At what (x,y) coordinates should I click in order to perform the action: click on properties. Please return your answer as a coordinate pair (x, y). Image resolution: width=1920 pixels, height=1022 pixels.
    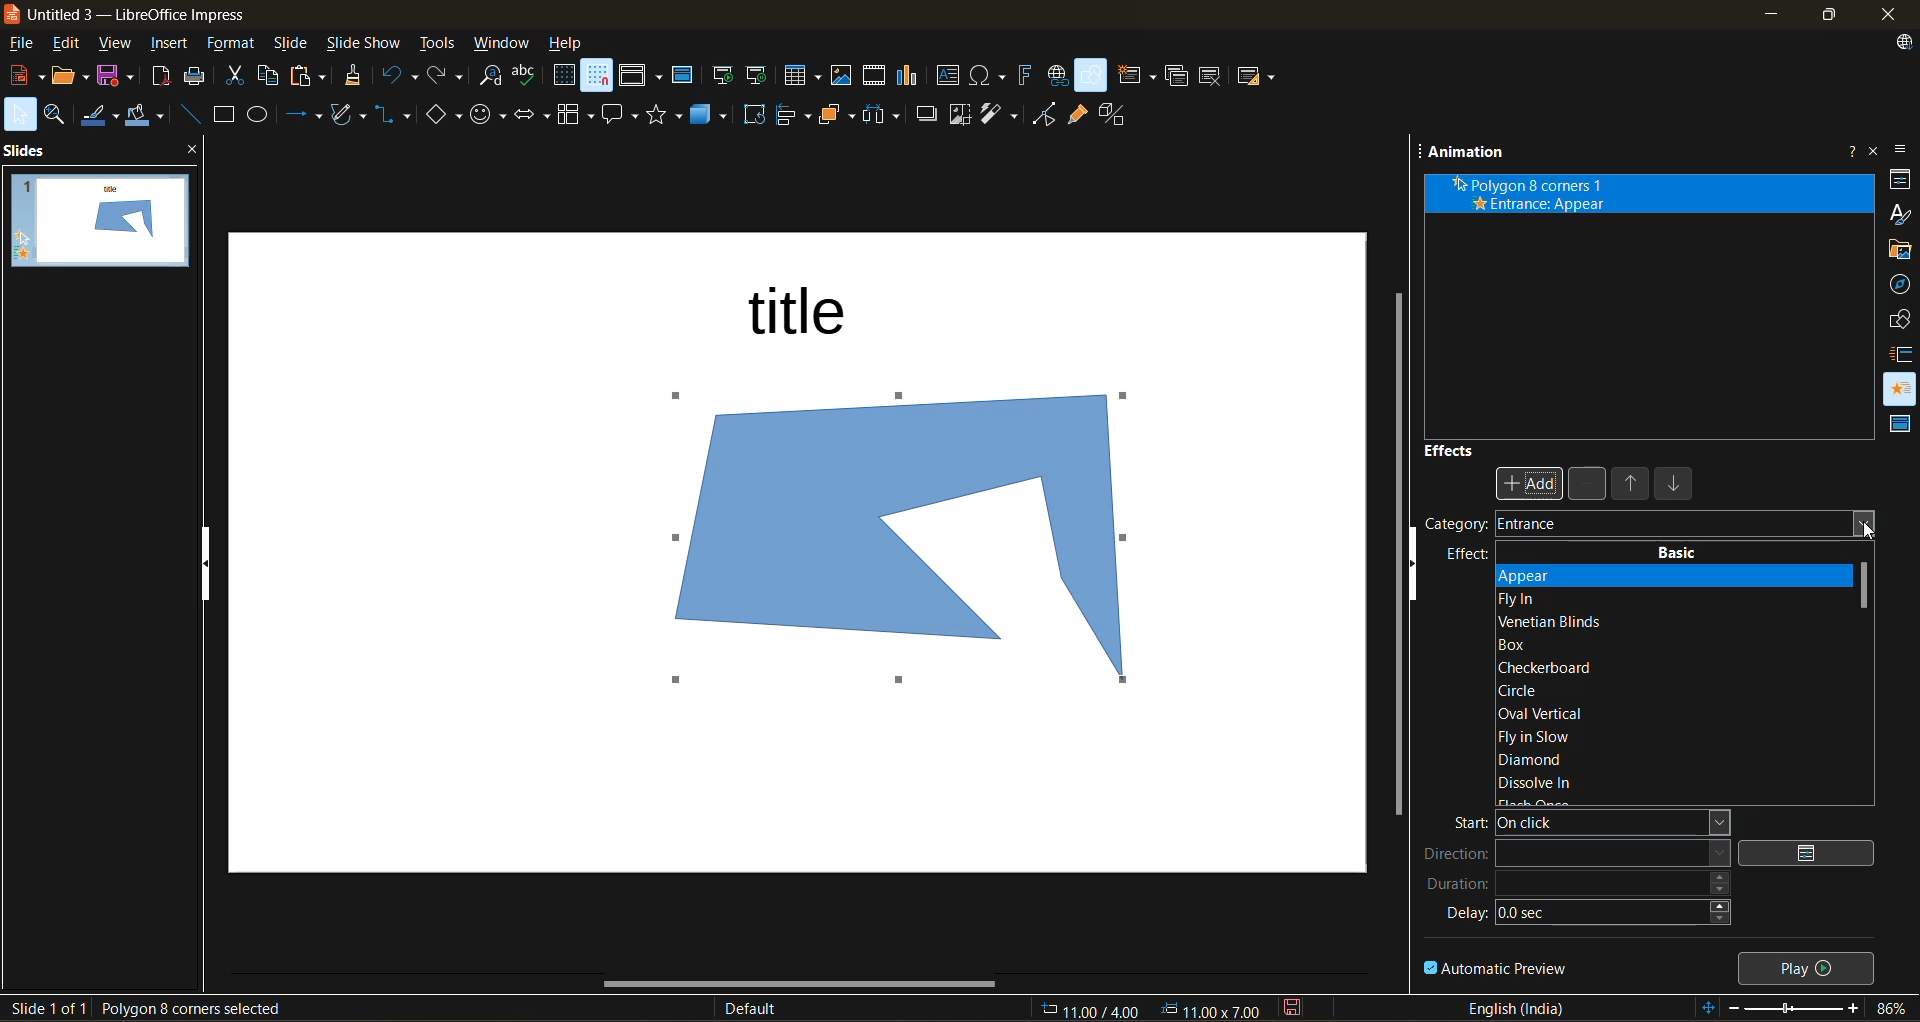
    Looking at the image, I should click on (1898, 178).